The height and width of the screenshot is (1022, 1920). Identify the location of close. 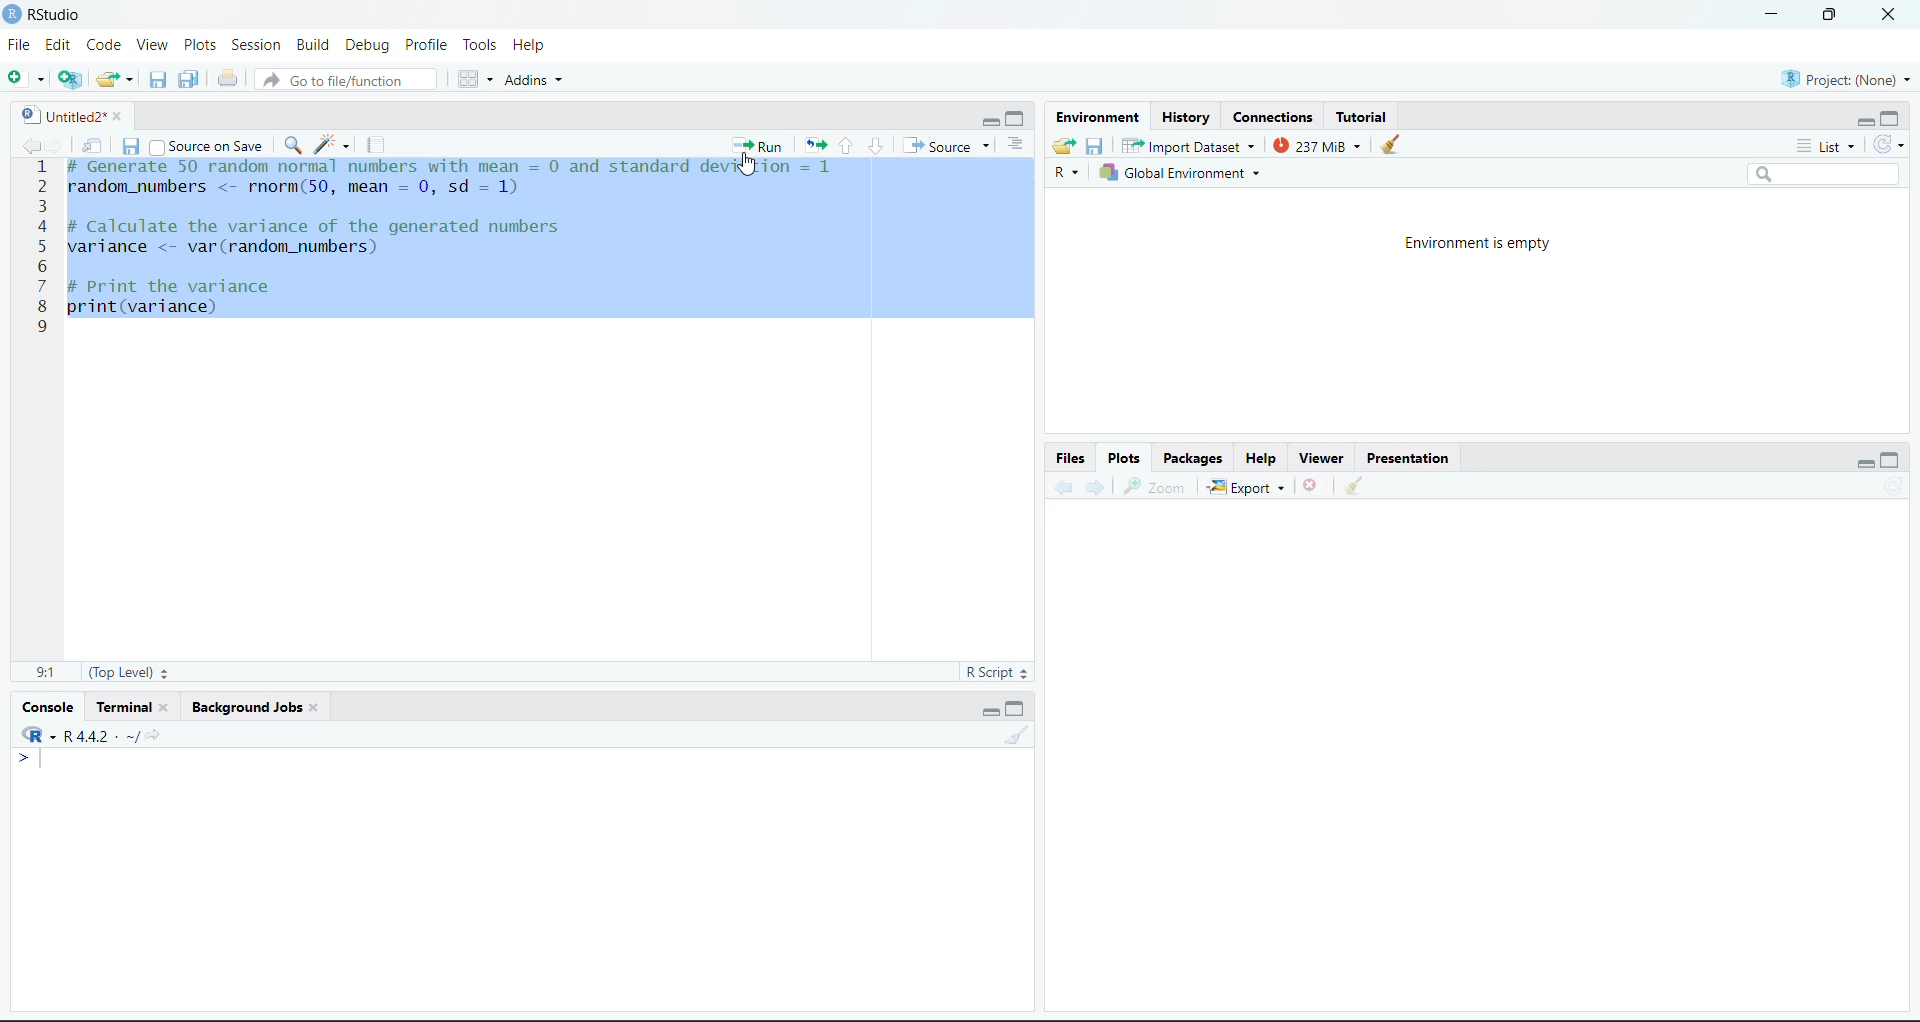
(124, 116).